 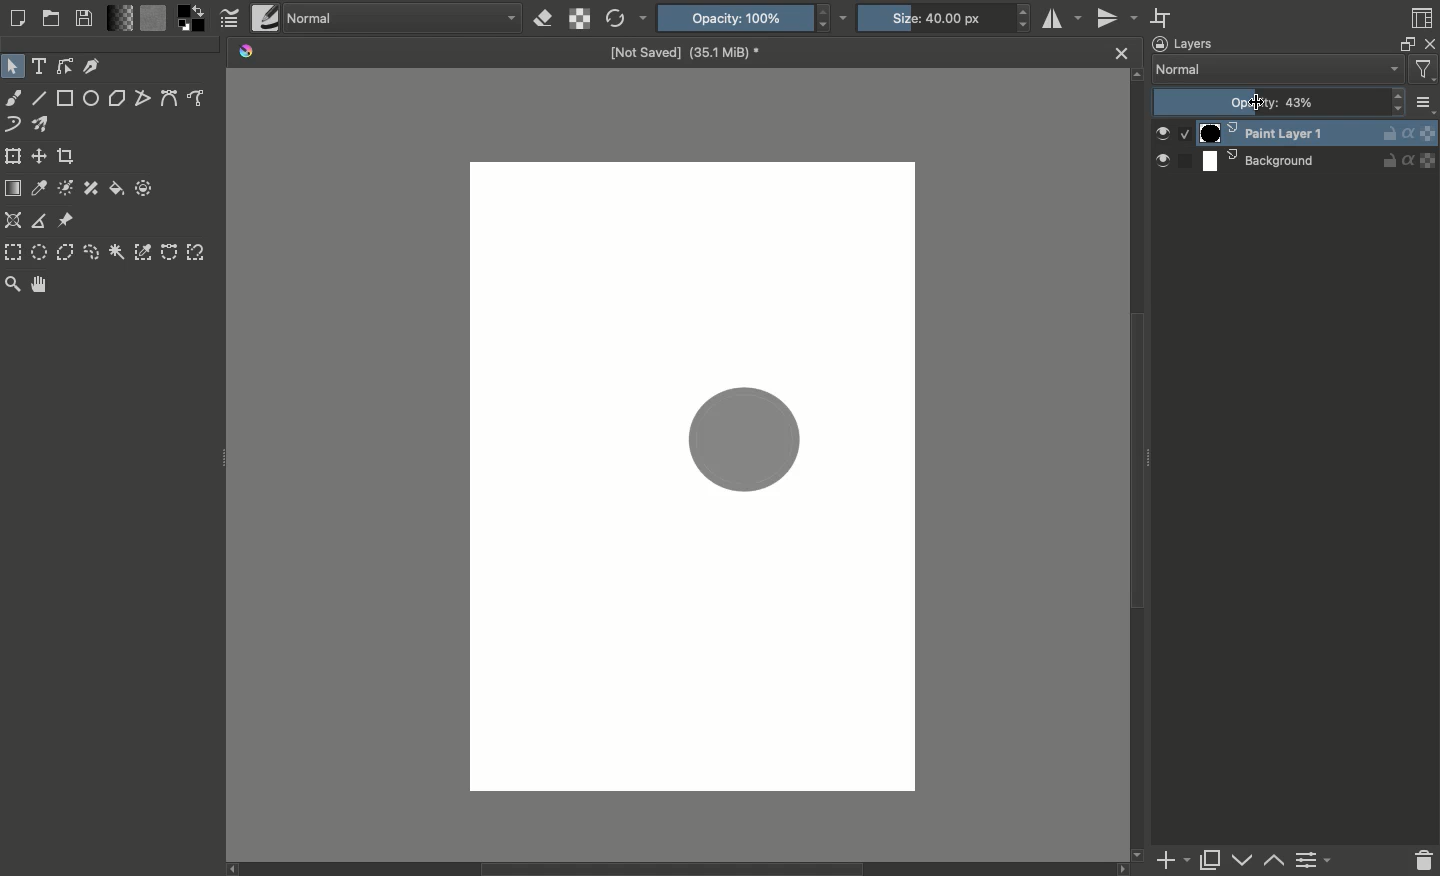 I want to click on layer, so click(x=1429, y=160).